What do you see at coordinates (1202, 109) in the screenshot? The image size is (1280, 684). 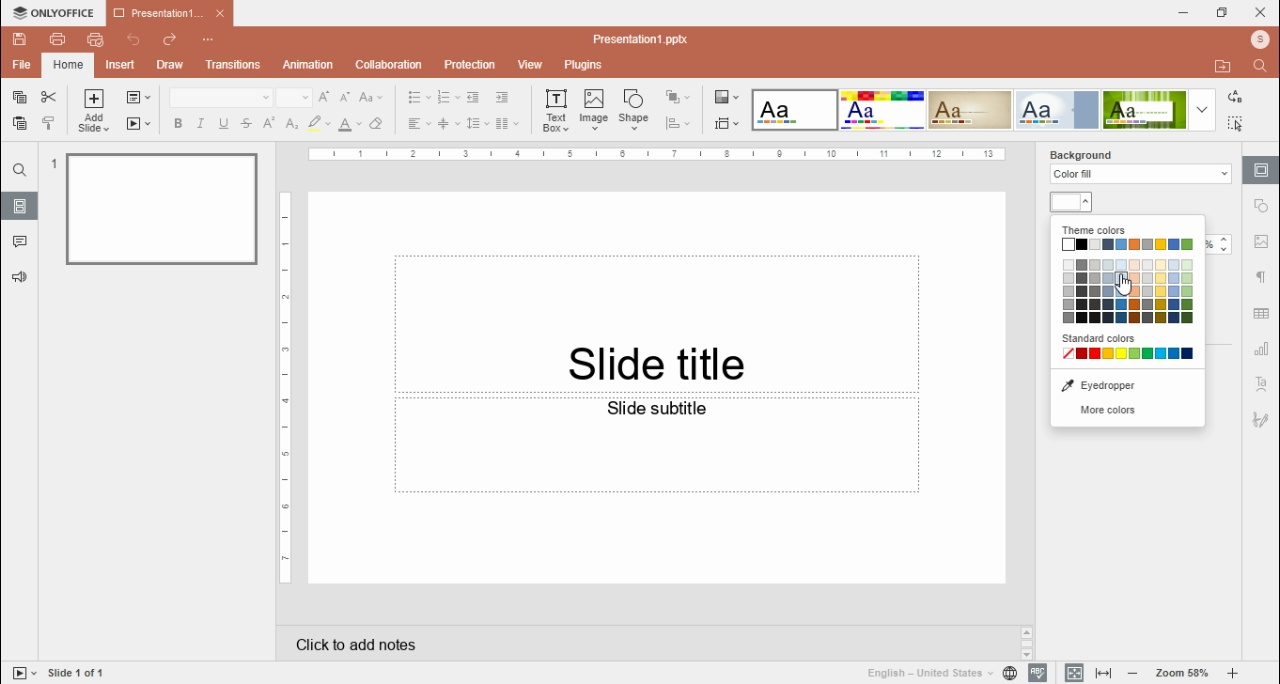 I see `more themes` at bounding box center [1202, 109].